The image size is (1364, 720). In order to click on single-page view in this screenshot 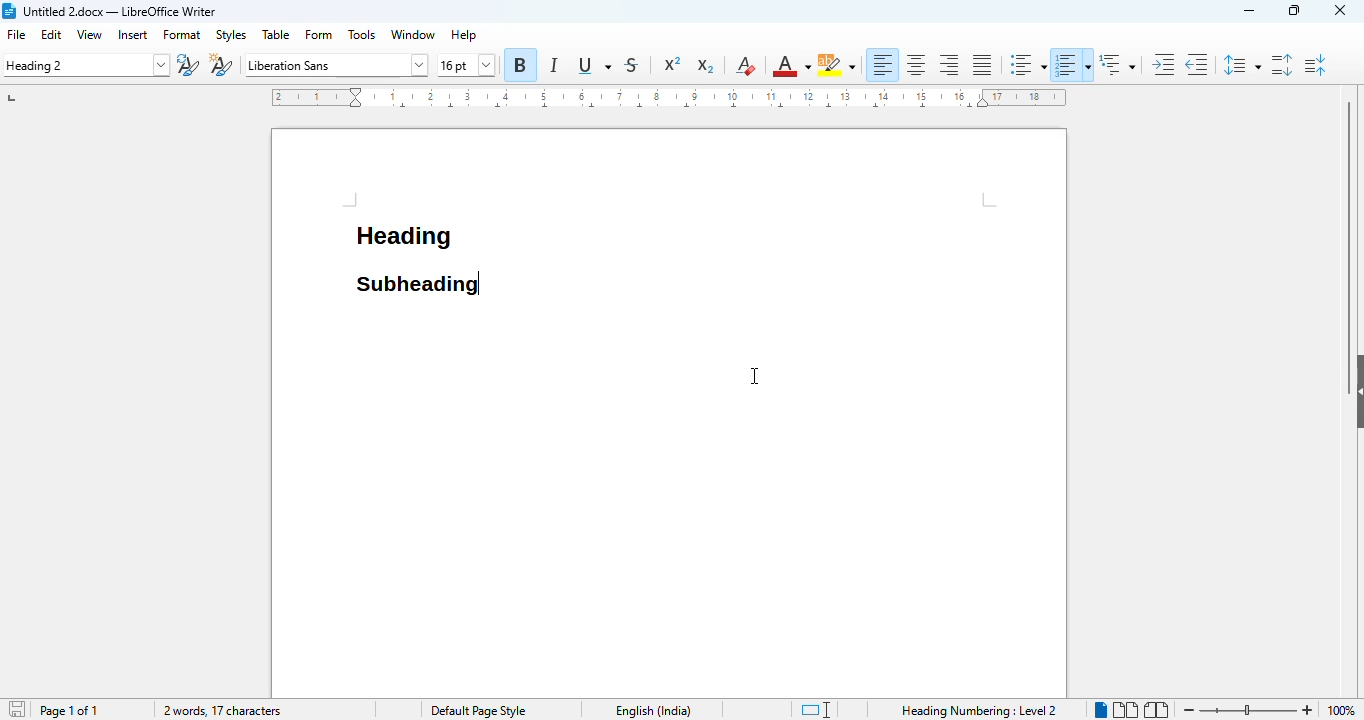, I will do `click(1101, 710)`.